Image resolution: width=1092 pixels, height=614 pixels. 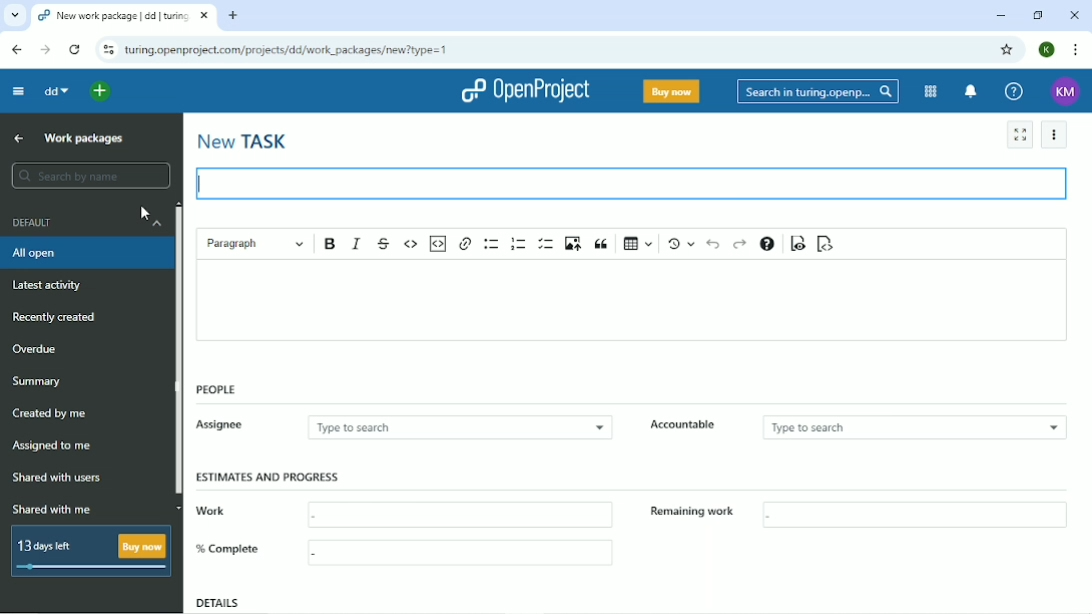 What do you see at coordinates (438, 244) in the screenshot?
I see `Insert code snippet` at bounding box center [438, 244].